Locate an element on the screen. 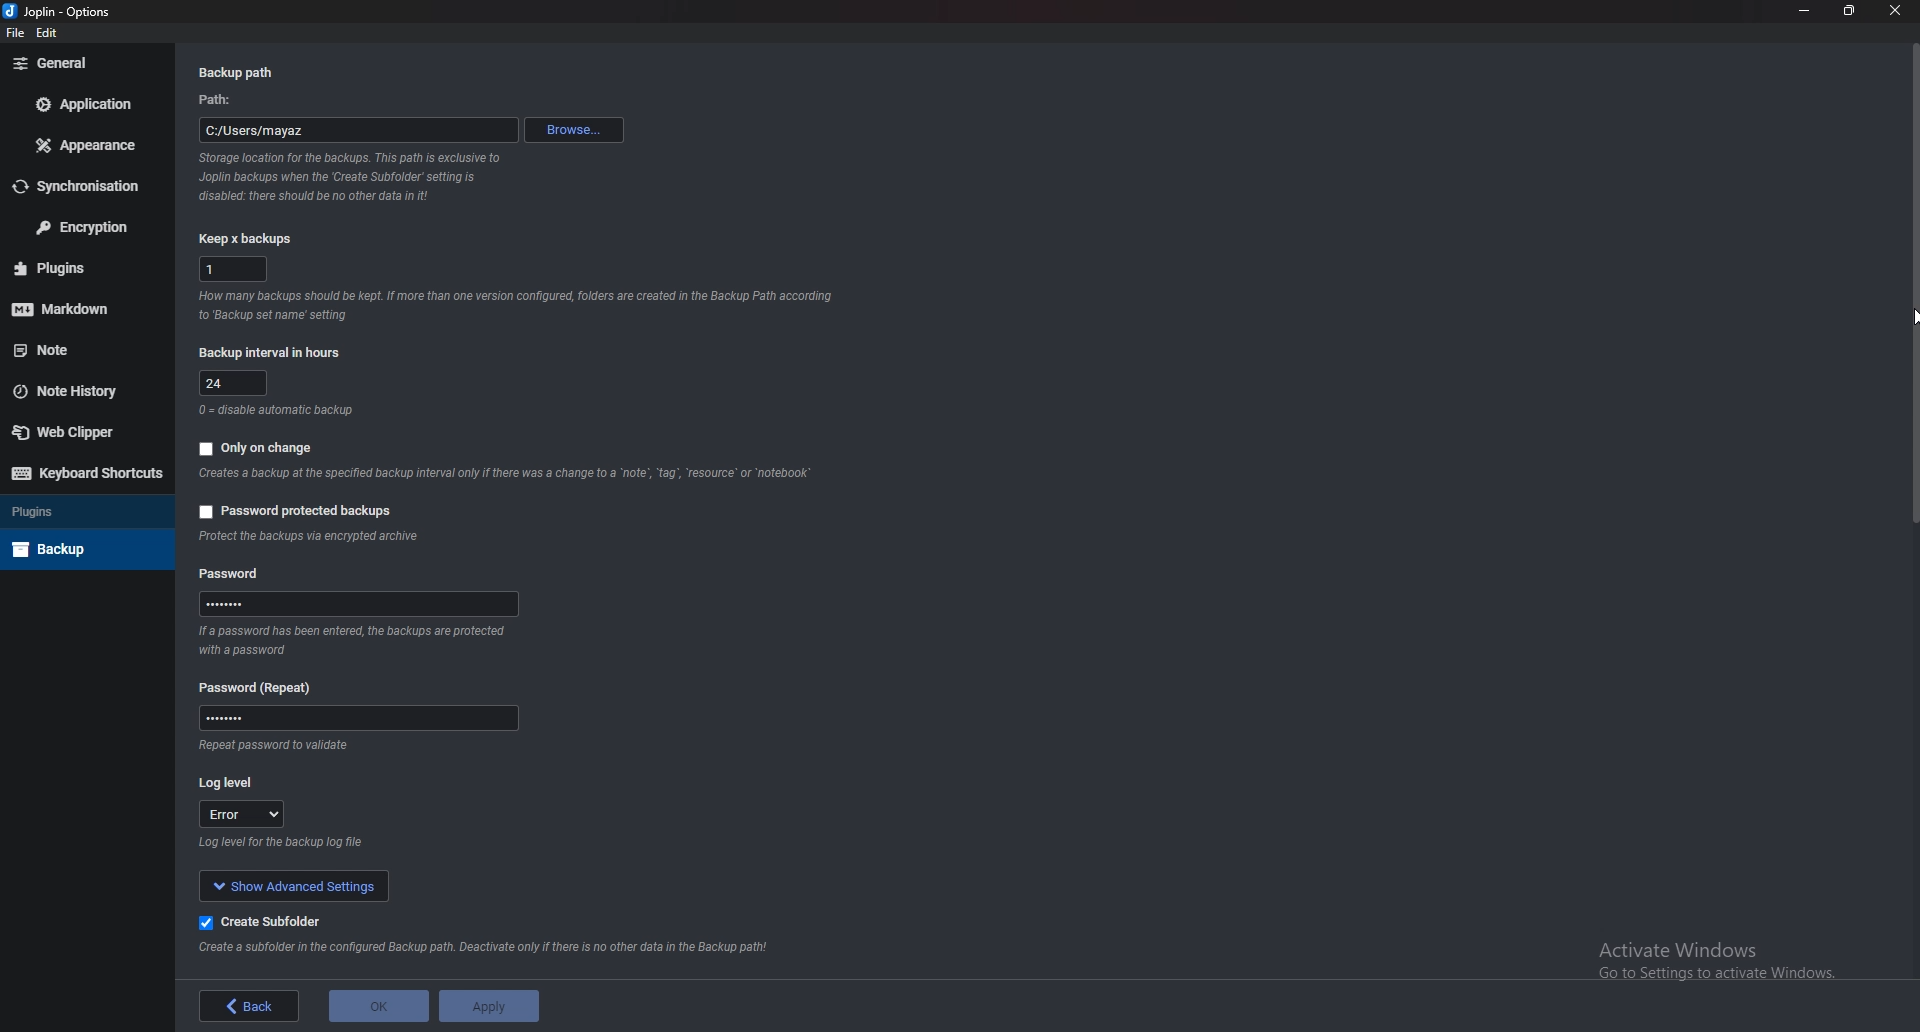  joplin is located at coordinates (35, 13).